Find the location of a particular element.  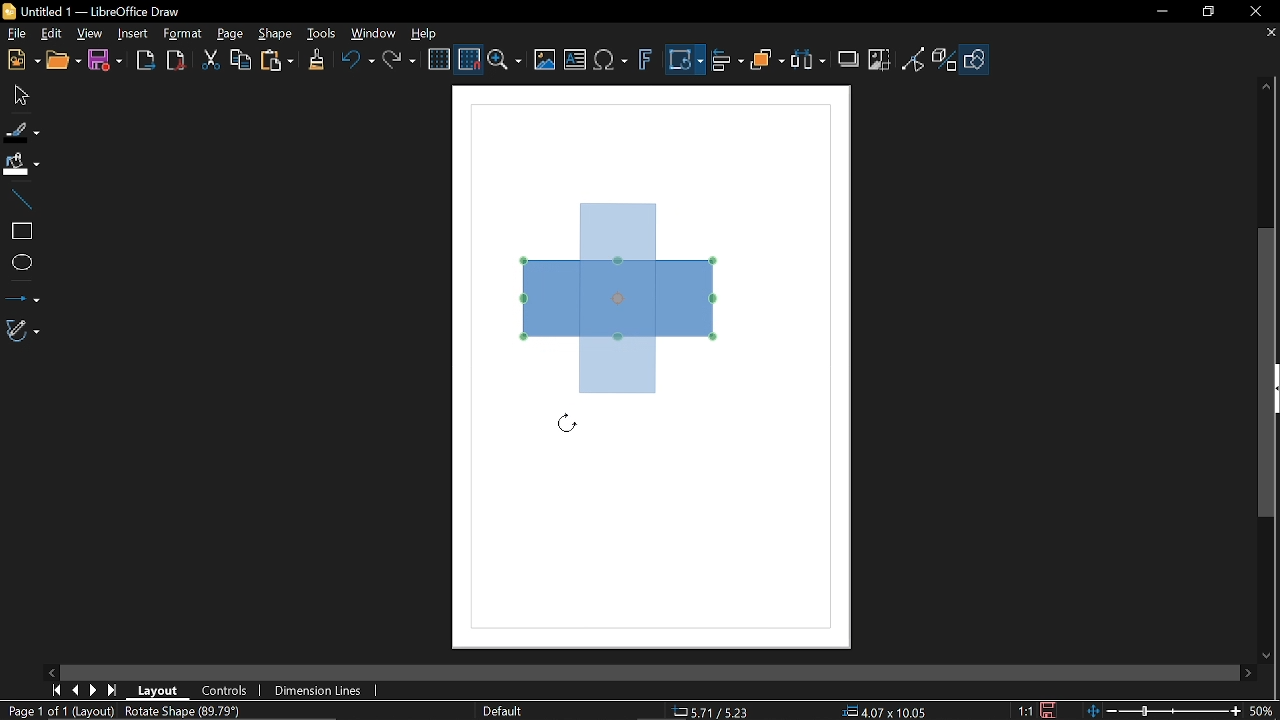

Move up is located at coordinates (1269, 87).